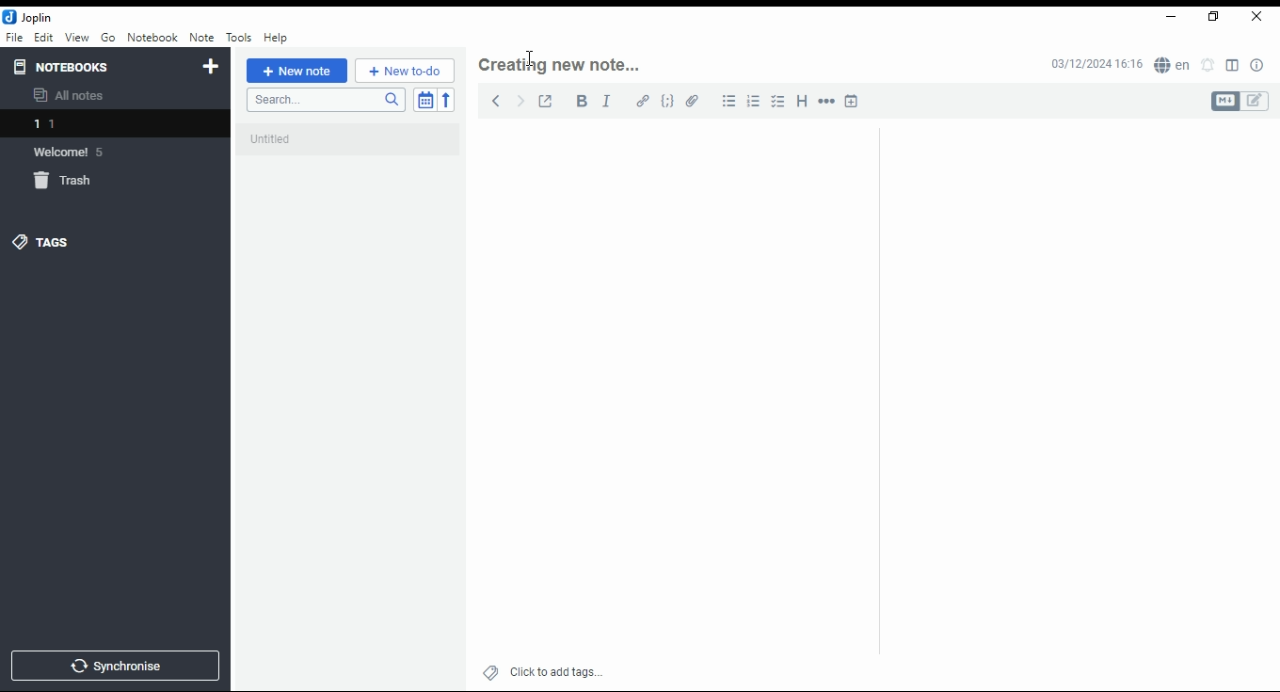 This screenshot has height=692, width=1280. What do you see at coordinates (73, 126) in the screenshot?
I see `notebook 1` at bounding box center [73, 126].